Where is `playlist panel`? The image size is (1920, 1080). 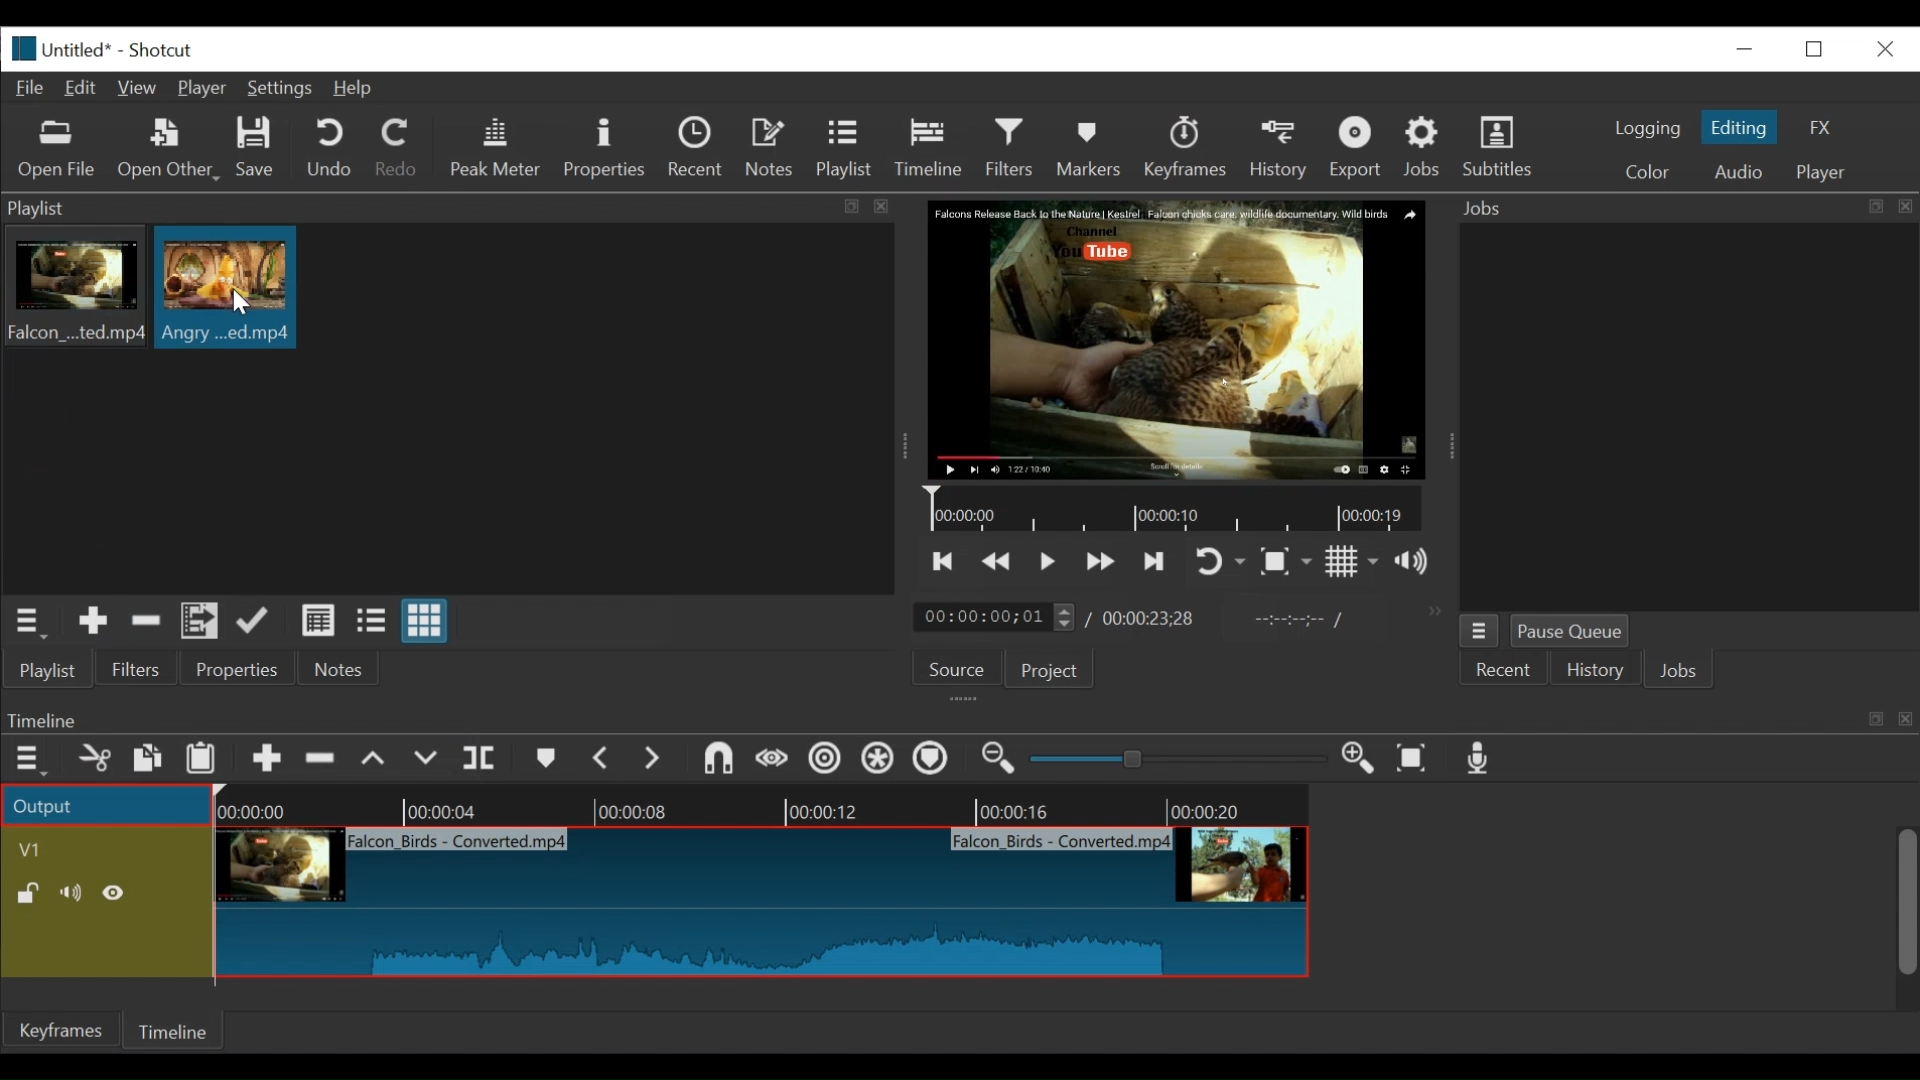 playlist panel is located at coordinates (440, 208).